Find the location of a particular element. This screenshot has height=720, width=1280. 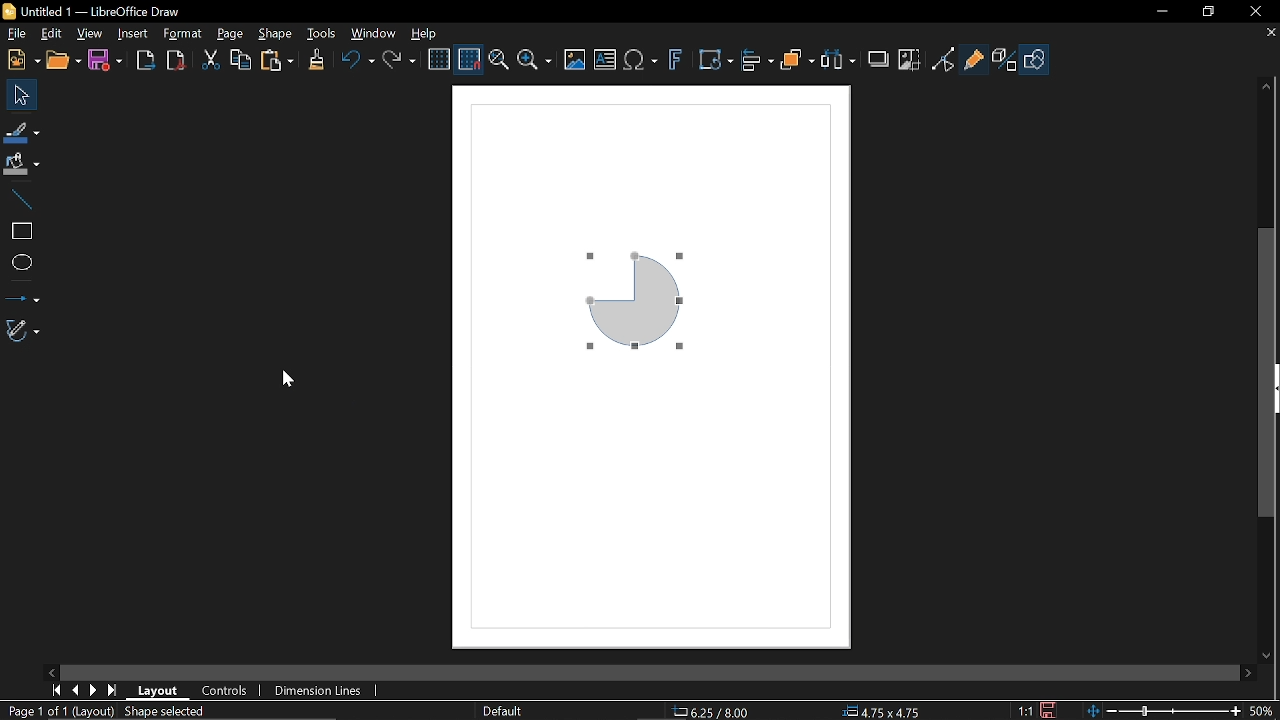

Snap to grid is located at coordinates (470, 58).